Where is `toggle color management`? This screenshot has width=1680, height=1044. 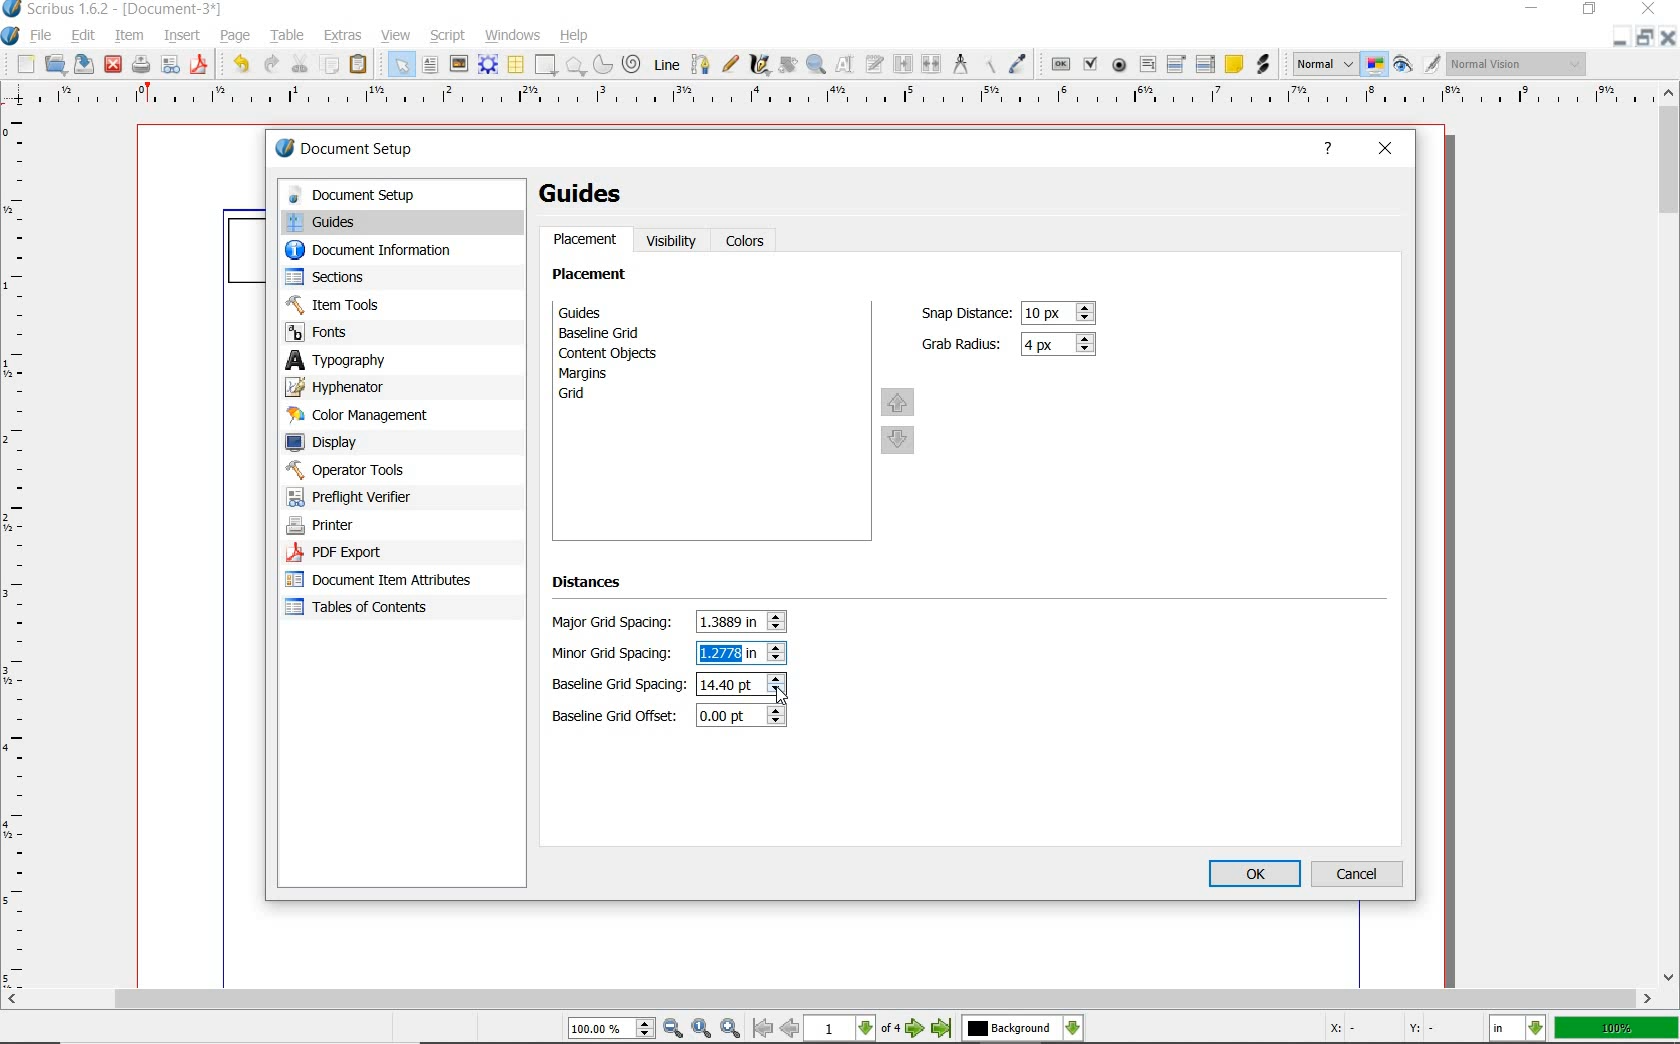
toggle color management is located at coordinates (1375, 65).